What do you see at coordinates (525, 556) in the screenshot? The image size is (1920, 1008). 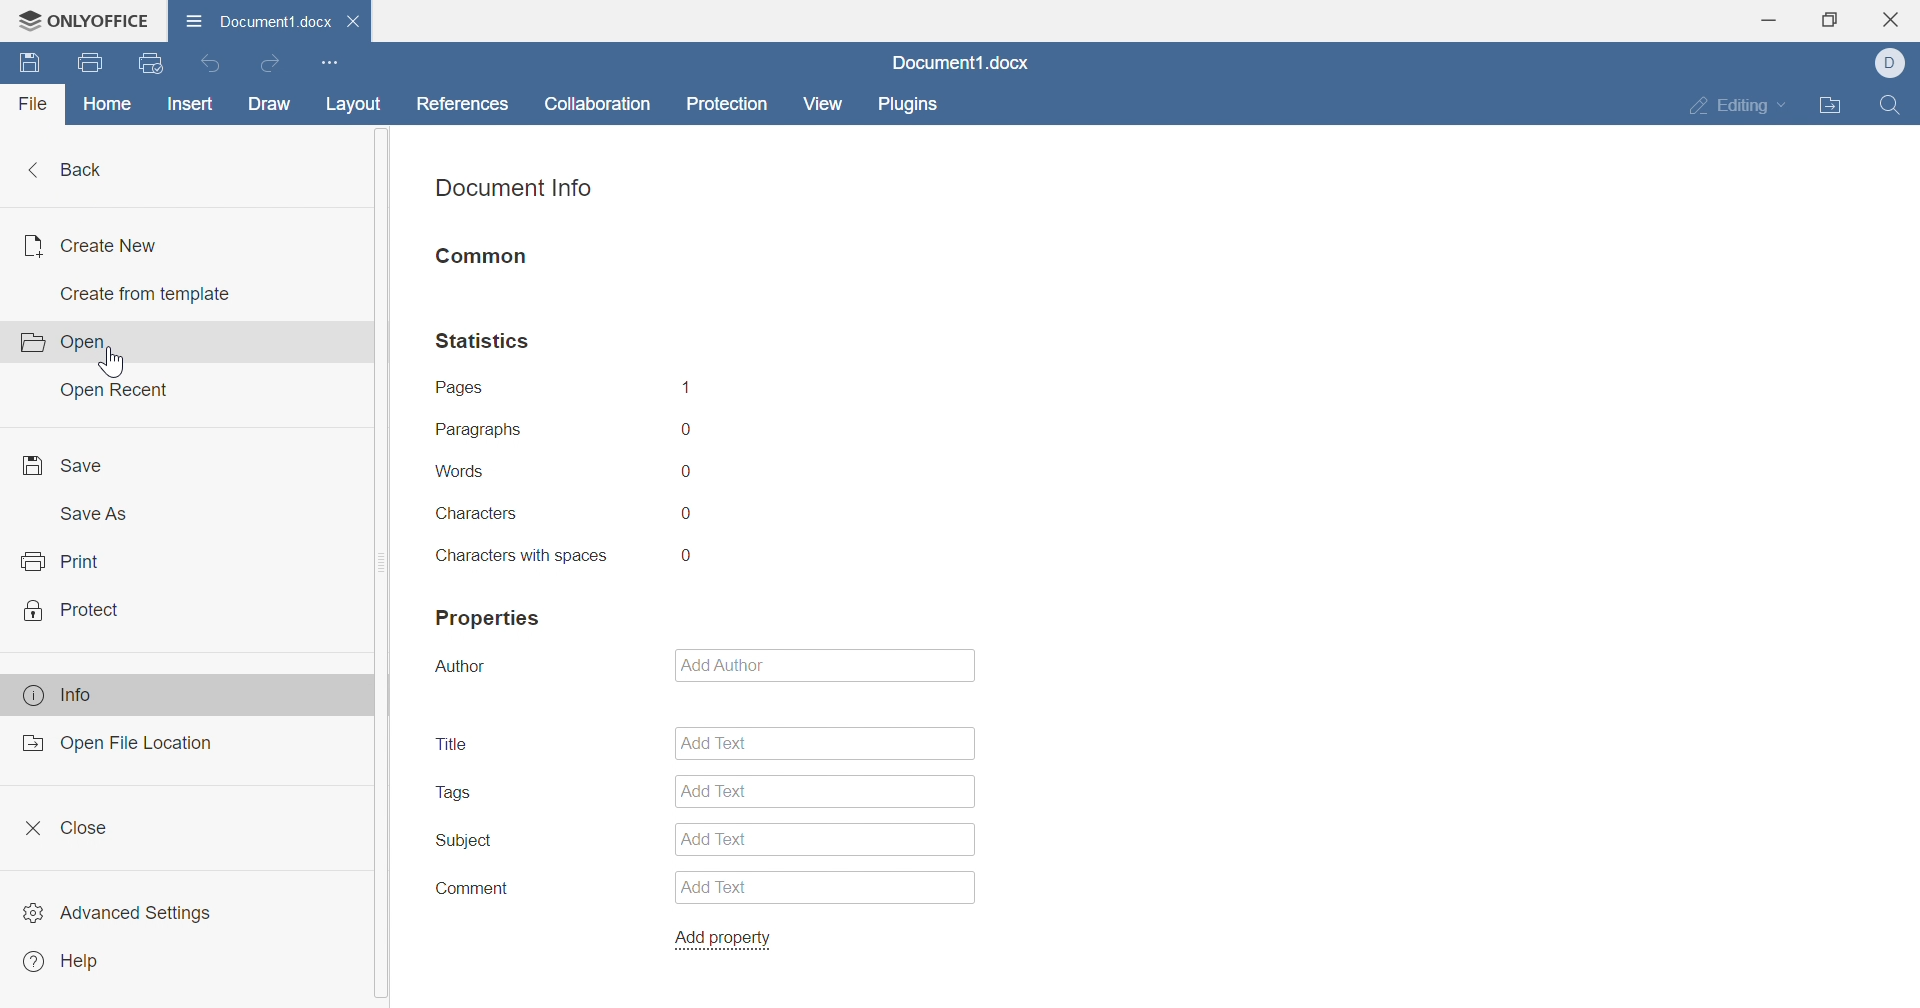 I see `characters with spaces` at bounding box center [525, 556].